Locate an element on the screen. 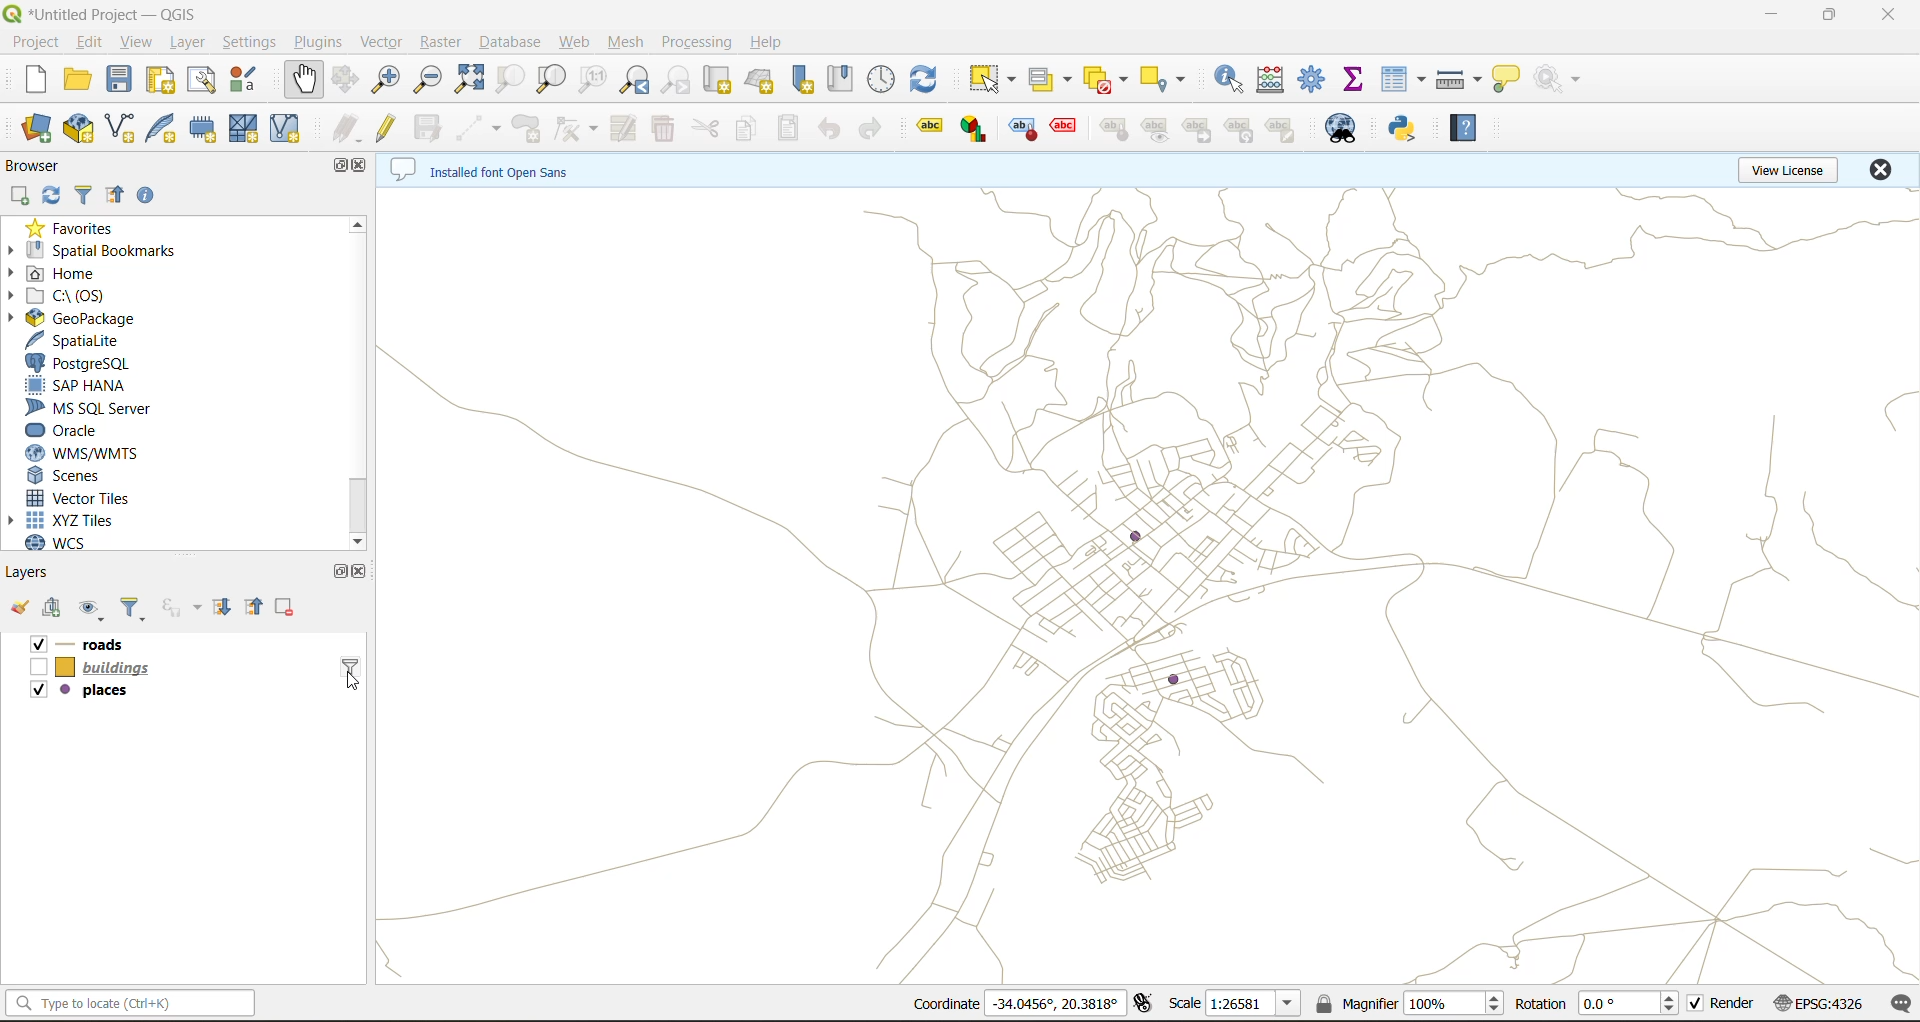 This screenshot has width=1920, height=1022. show layout is located at coordinates (207, 84).